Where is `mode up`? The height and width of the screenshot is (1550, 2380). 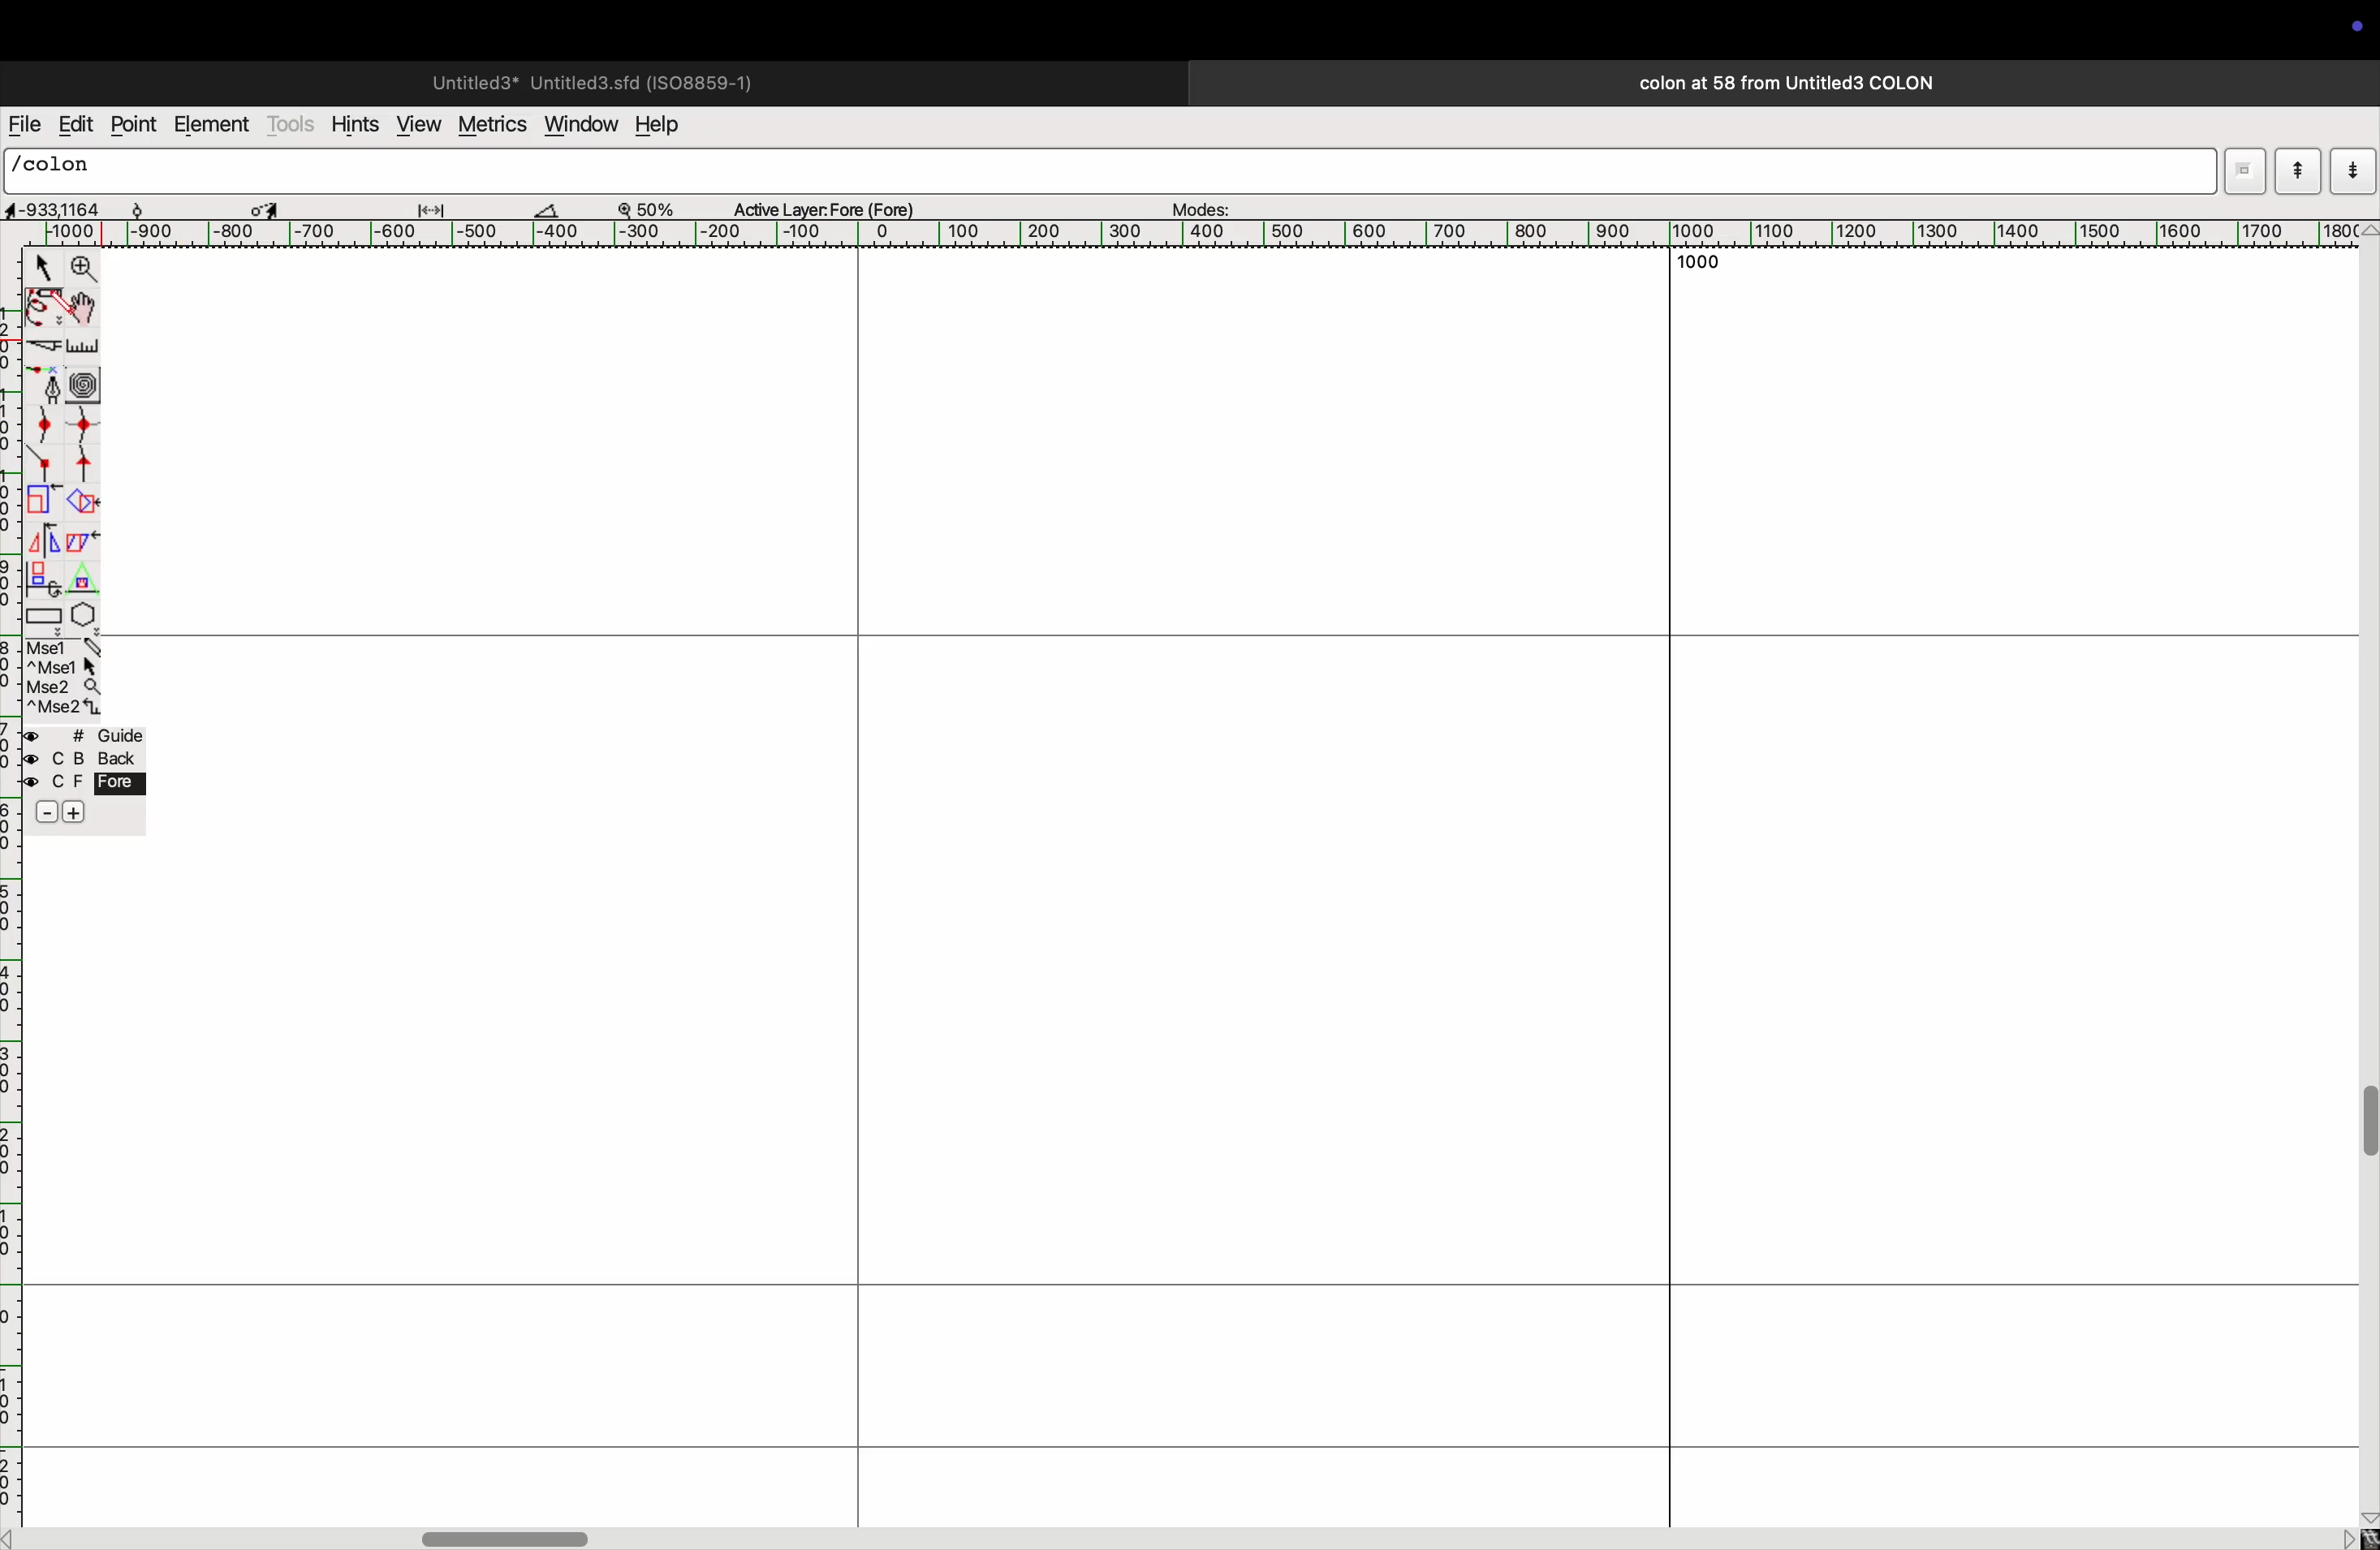
mode up is located at coordinates (2296, 171).